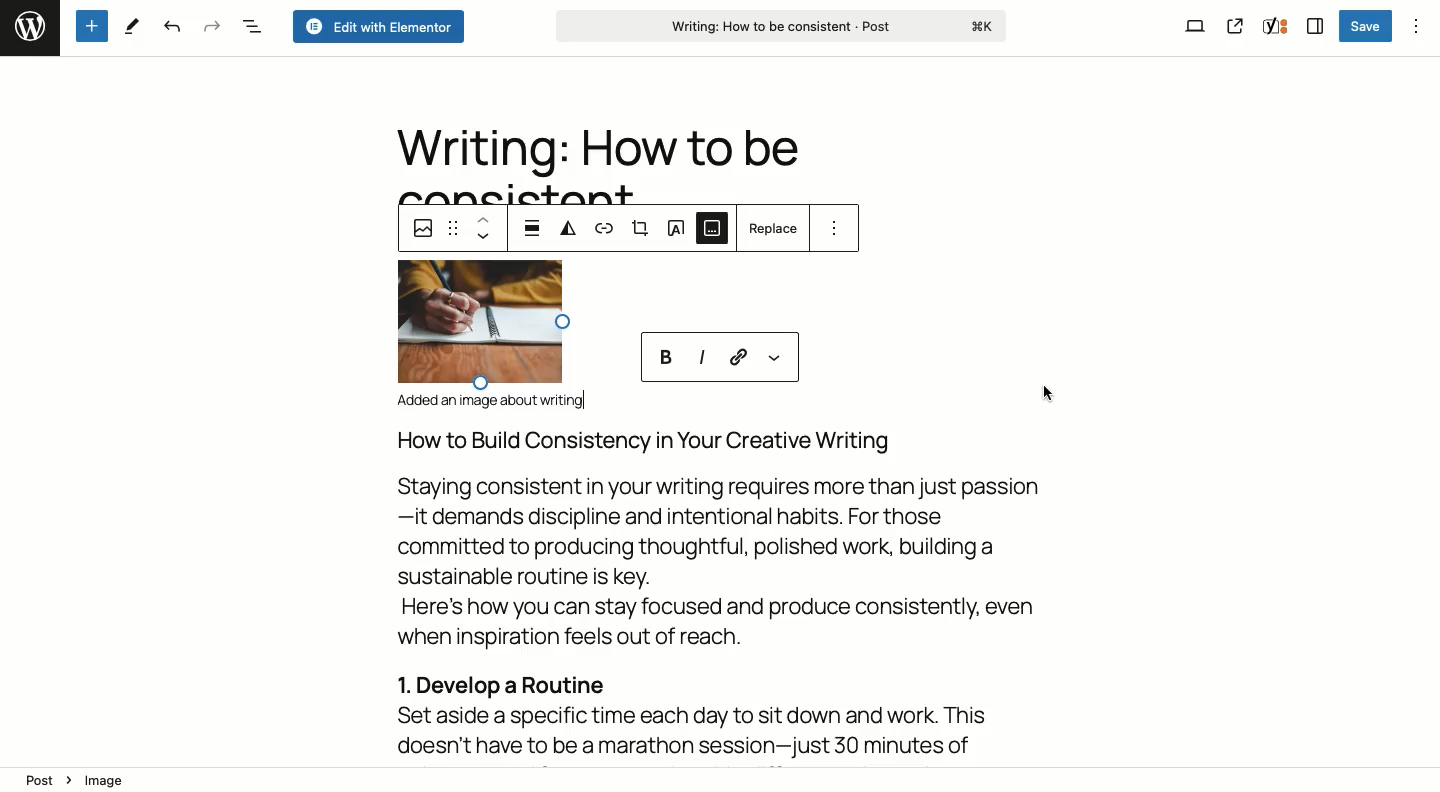 The image size is (1440, 792). What do you see at coordinates (209, 25) in the screenshot?
I see `Redo` at bounding box center [209, 25].